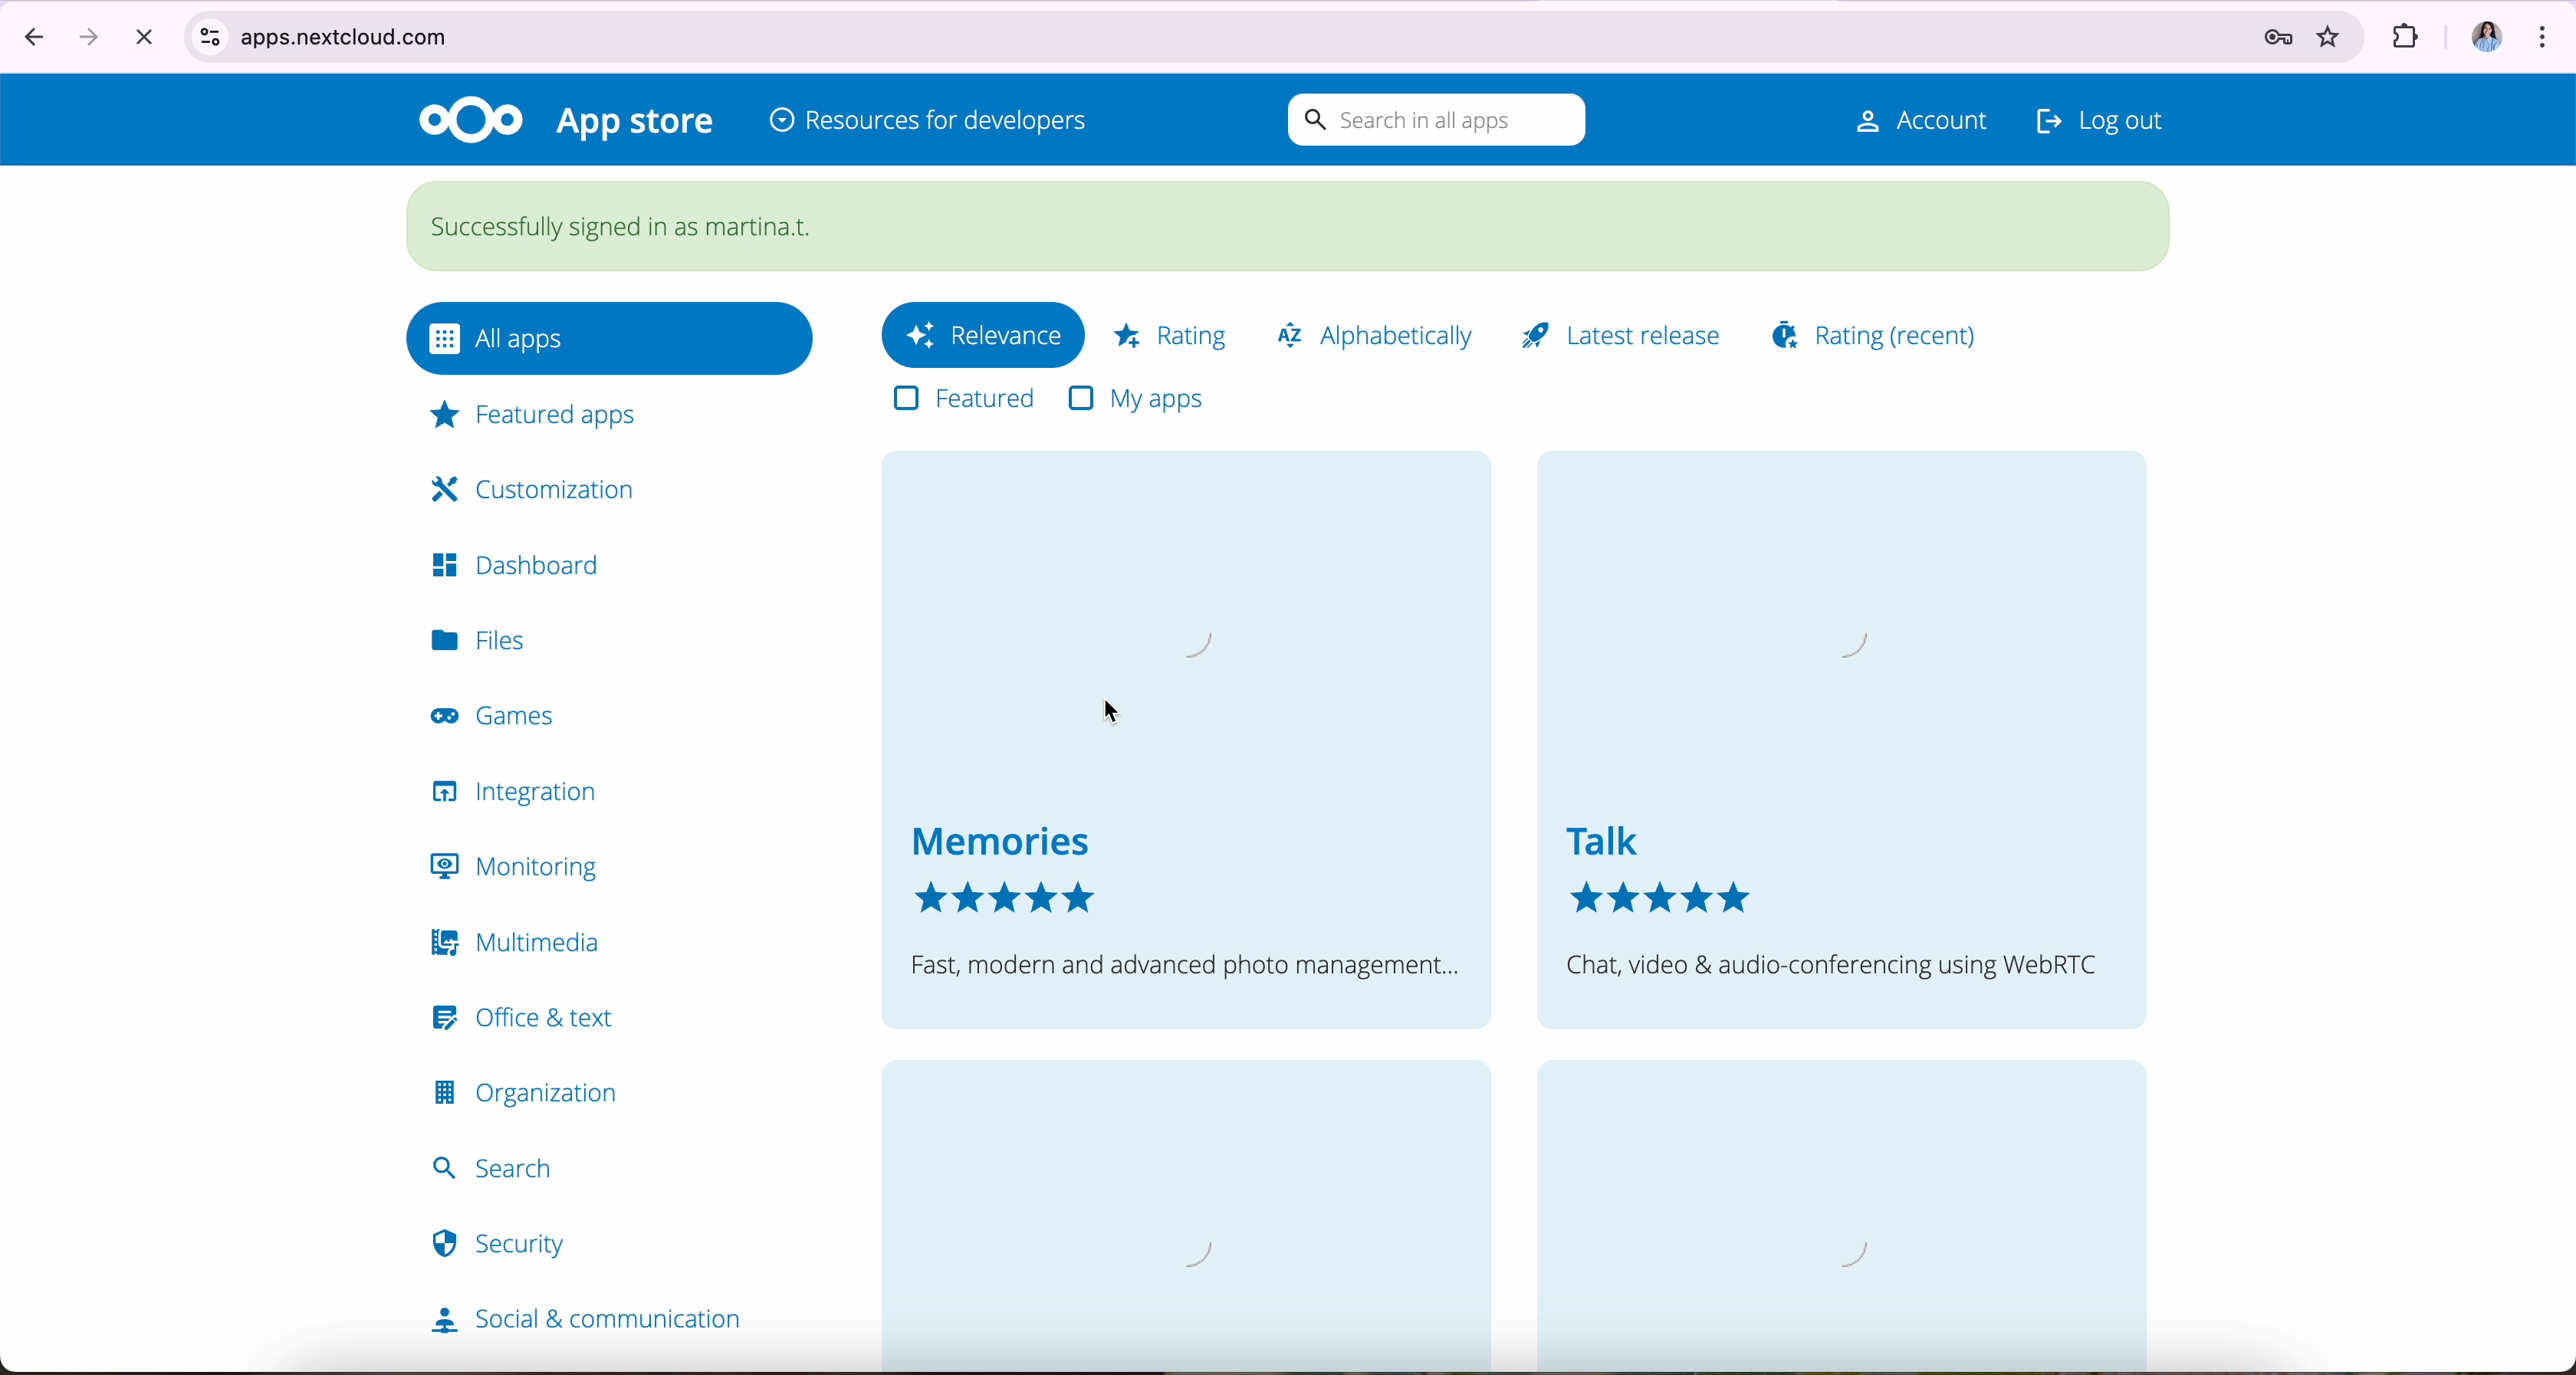 The image size is (2576, 1375). I want to click on games, so click(498, 722).